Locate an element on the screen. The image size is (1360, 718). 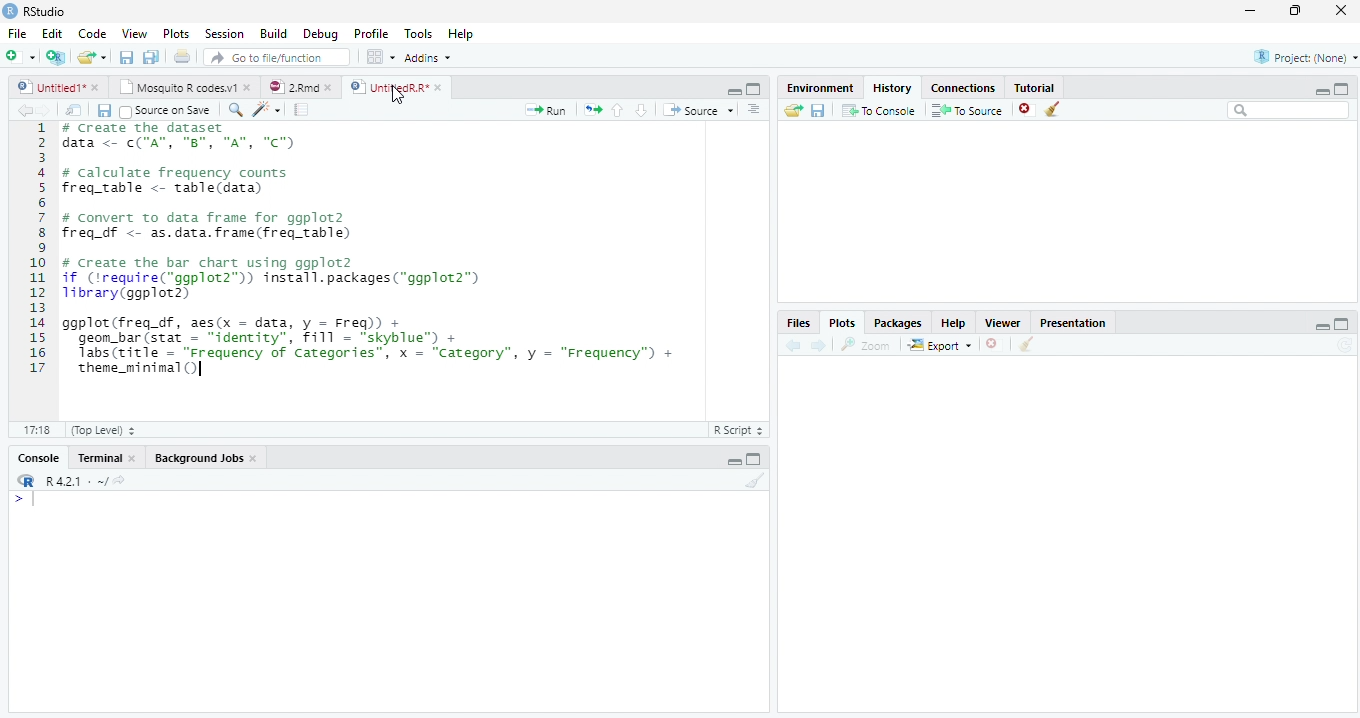
Save all is located at coordinates (153, 58).